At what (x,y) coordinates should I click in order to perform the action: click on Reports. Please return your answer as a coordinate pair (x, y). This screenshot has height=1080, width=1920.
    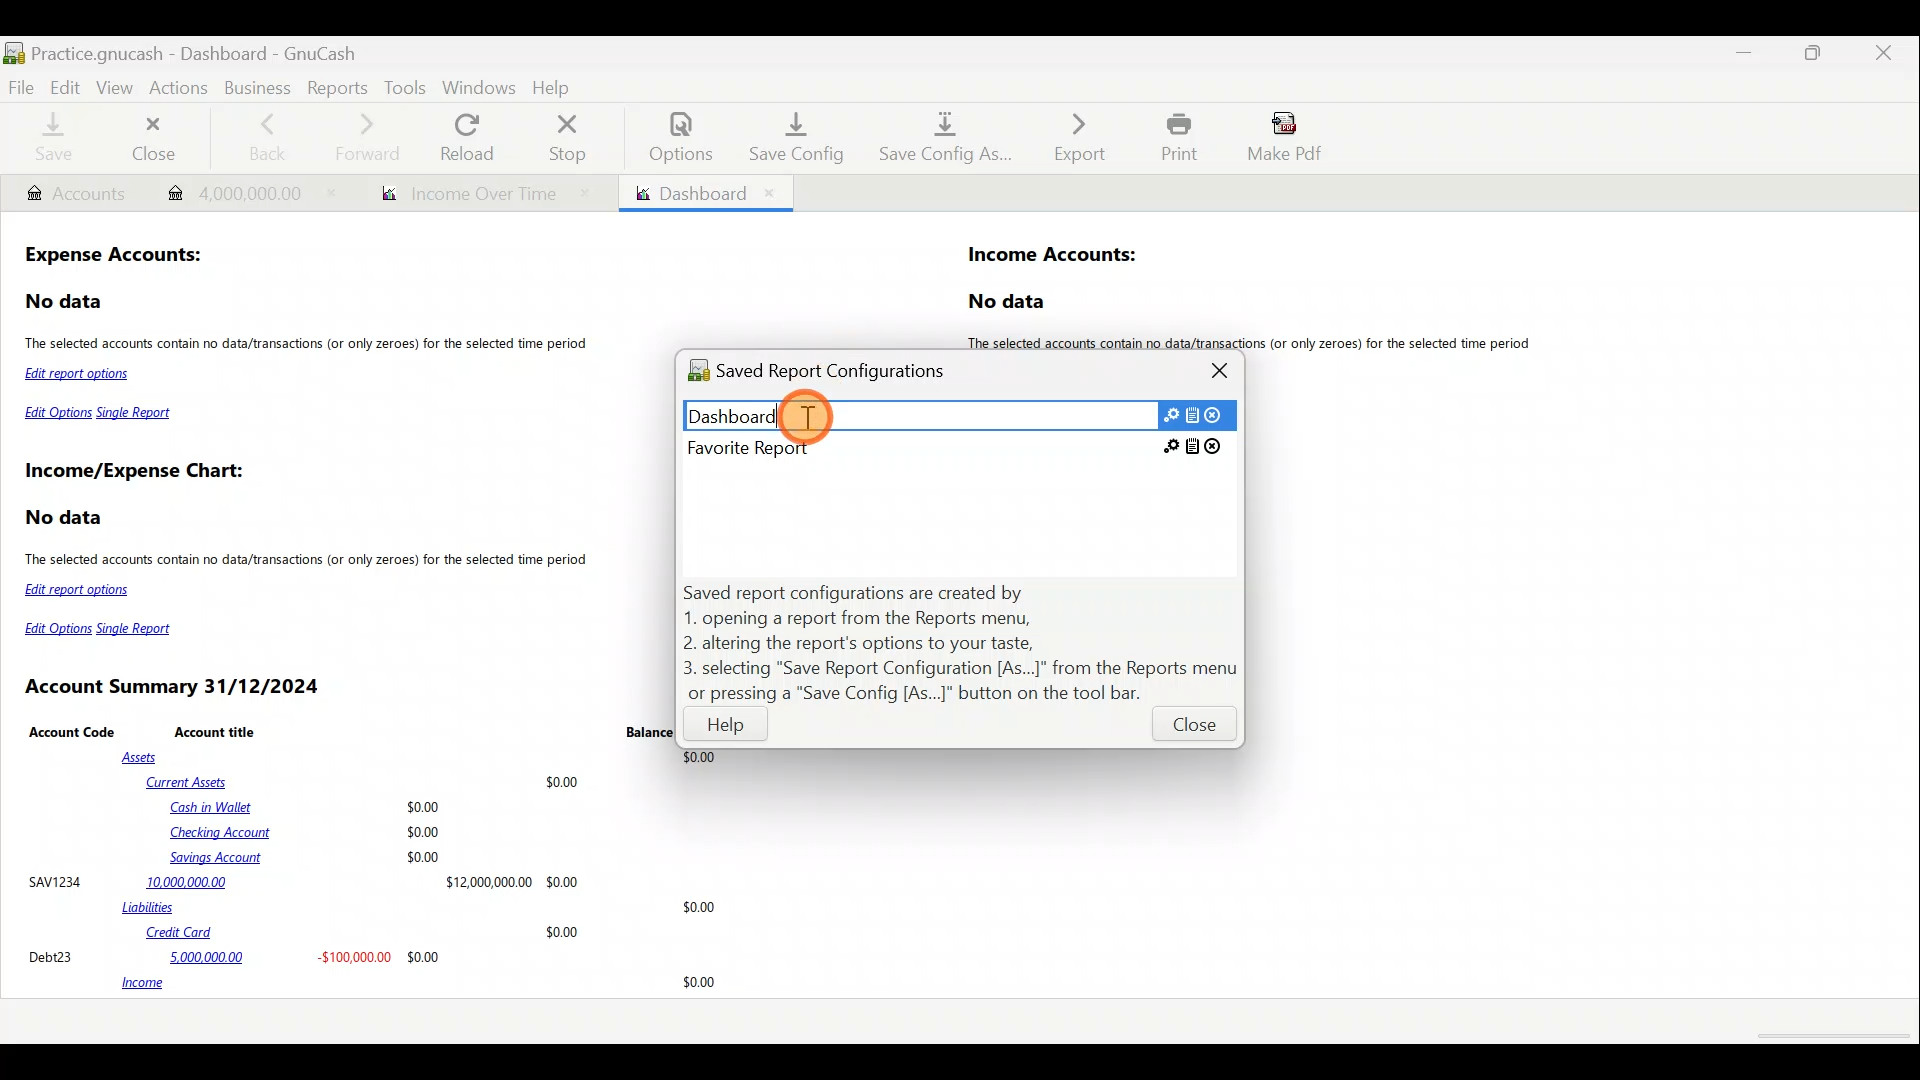
    Looking at the image, I should click on (335, 86).